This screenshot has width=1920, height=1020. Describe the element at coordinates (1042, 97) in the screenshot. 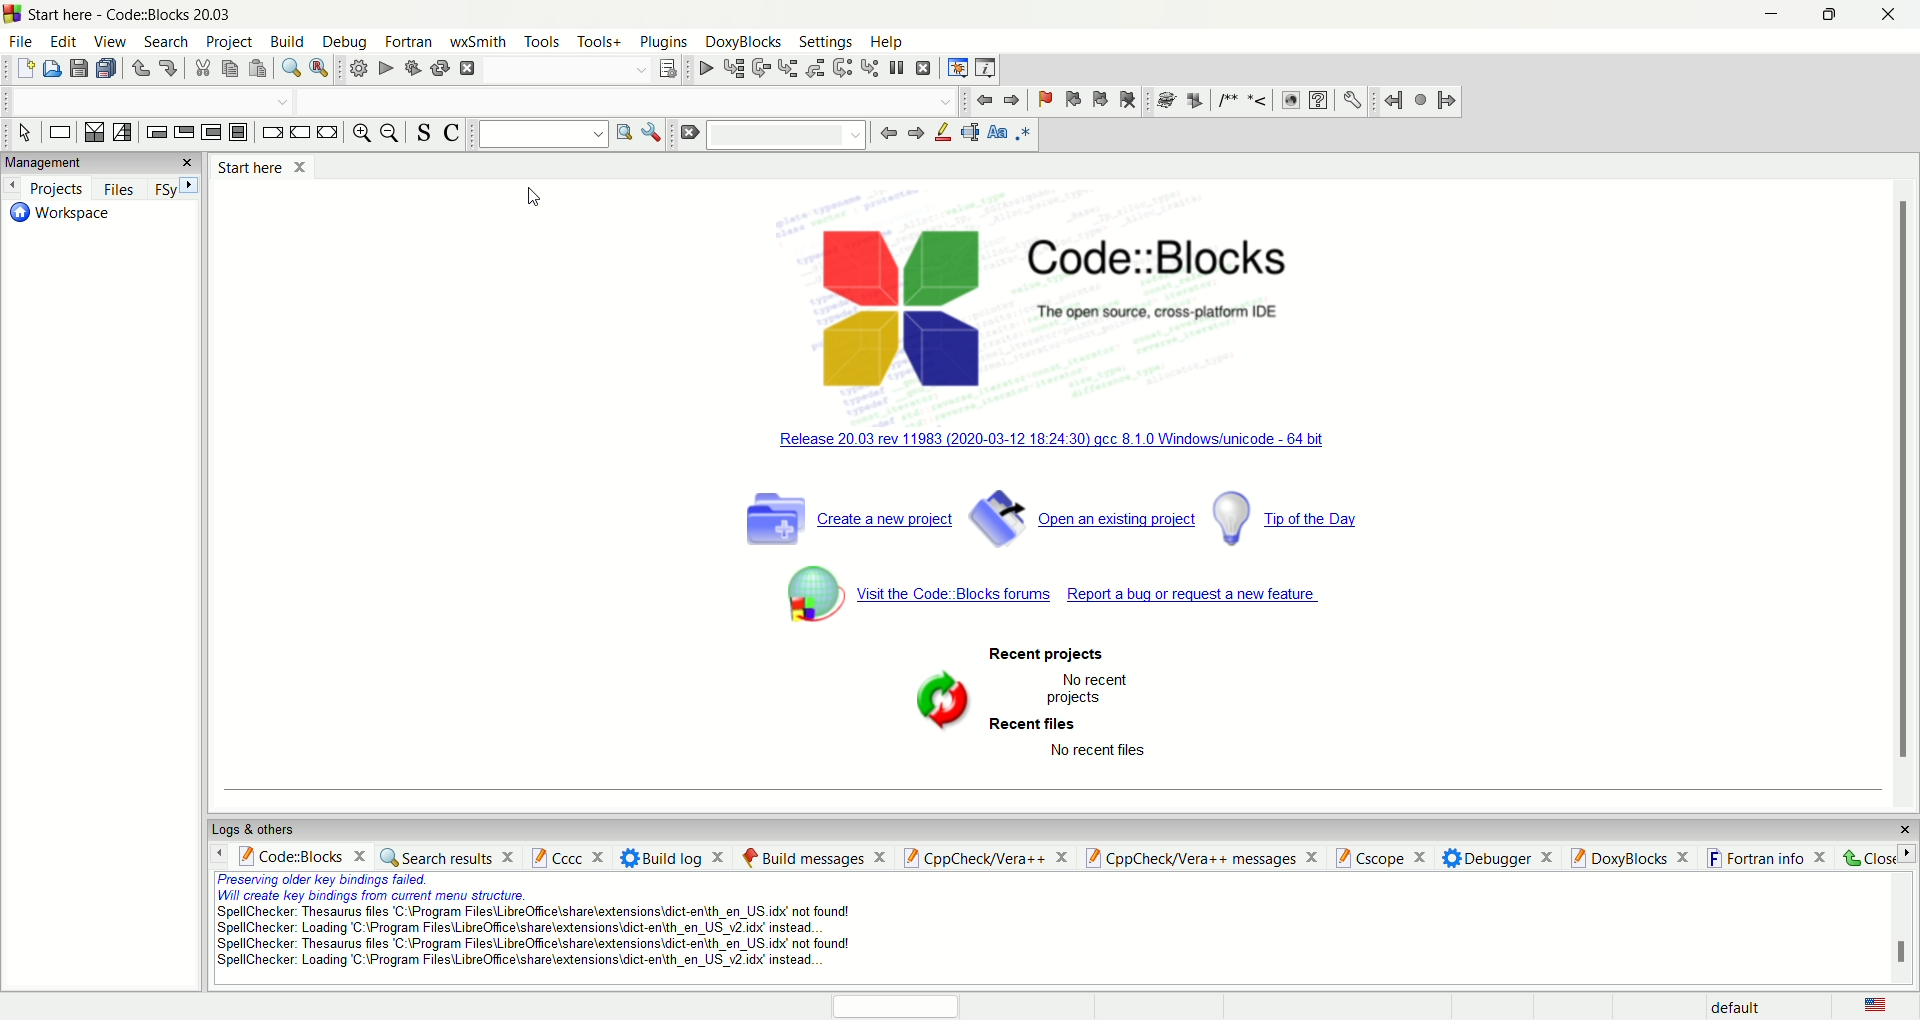

I see `toggle bookmark` at that location.